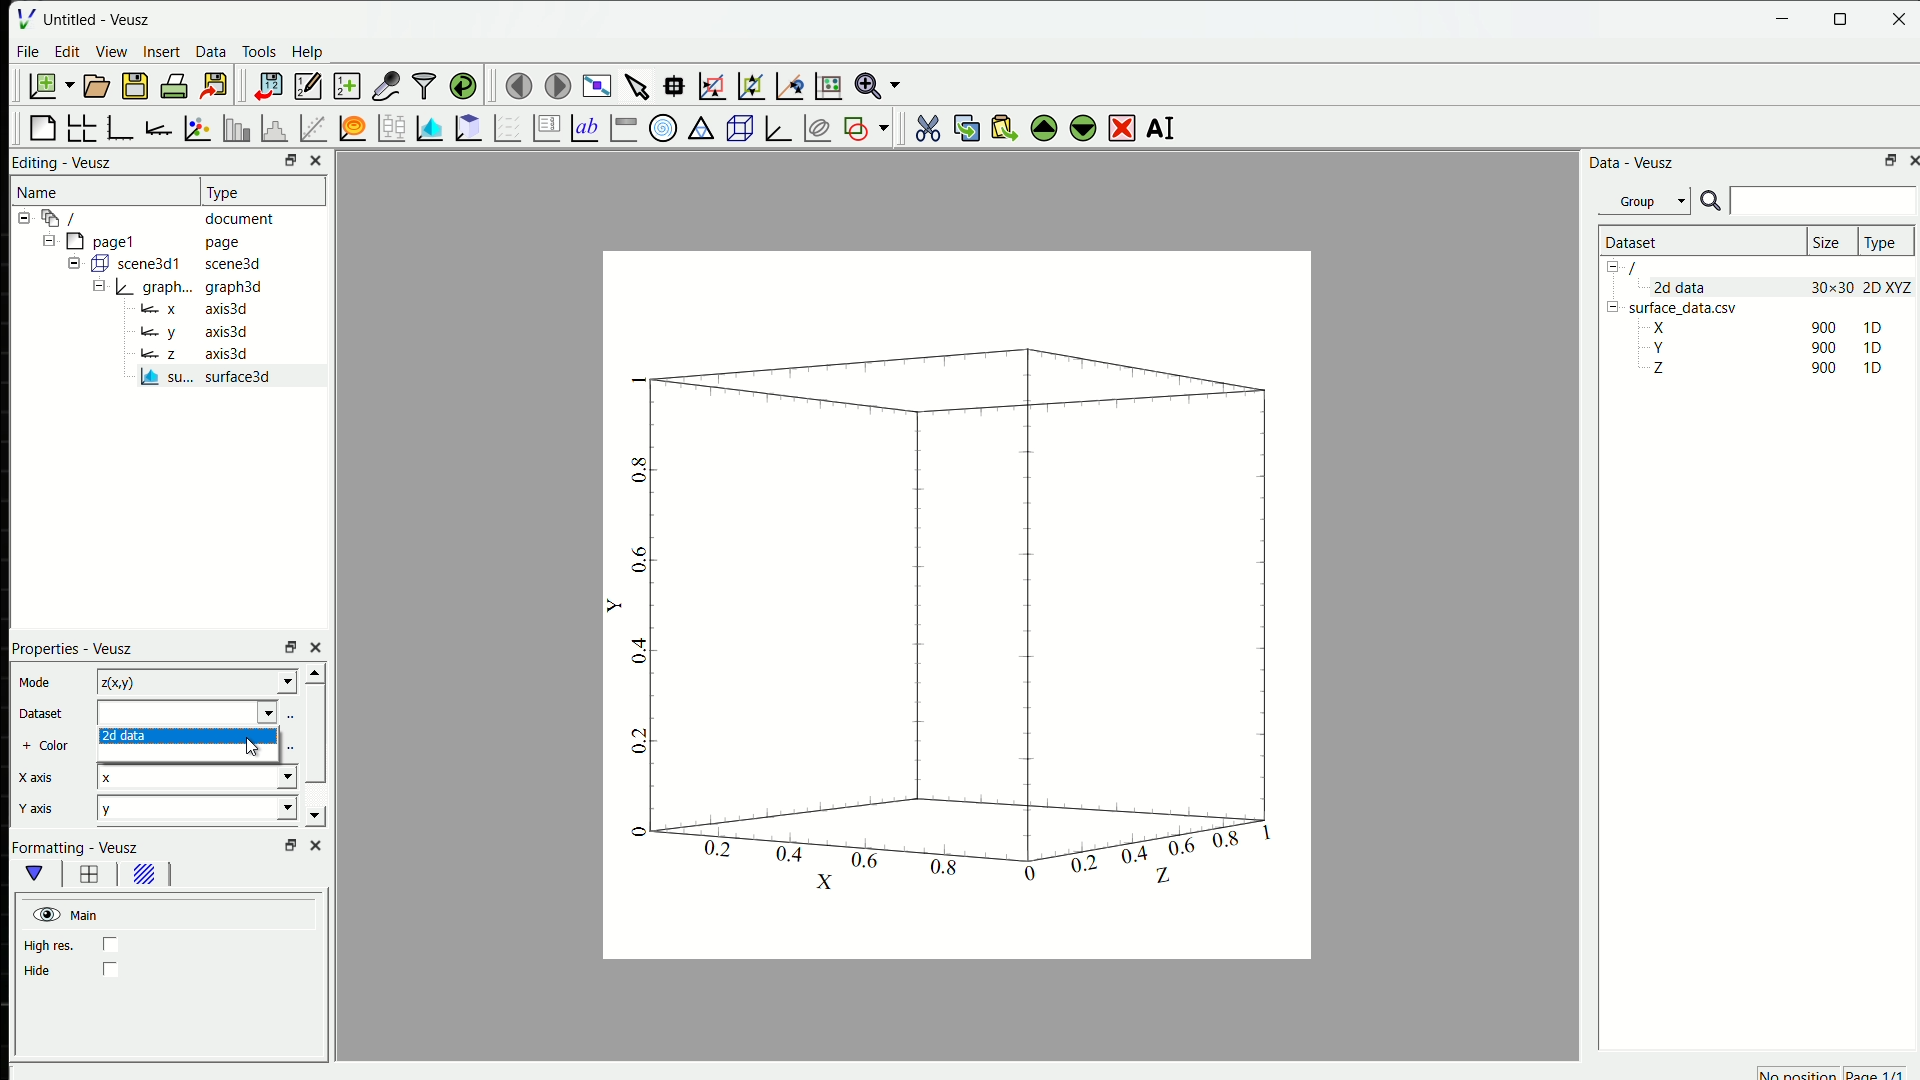 This screenshot has width=1920, height=1080. I want to click on Edit, so click(68, 51).